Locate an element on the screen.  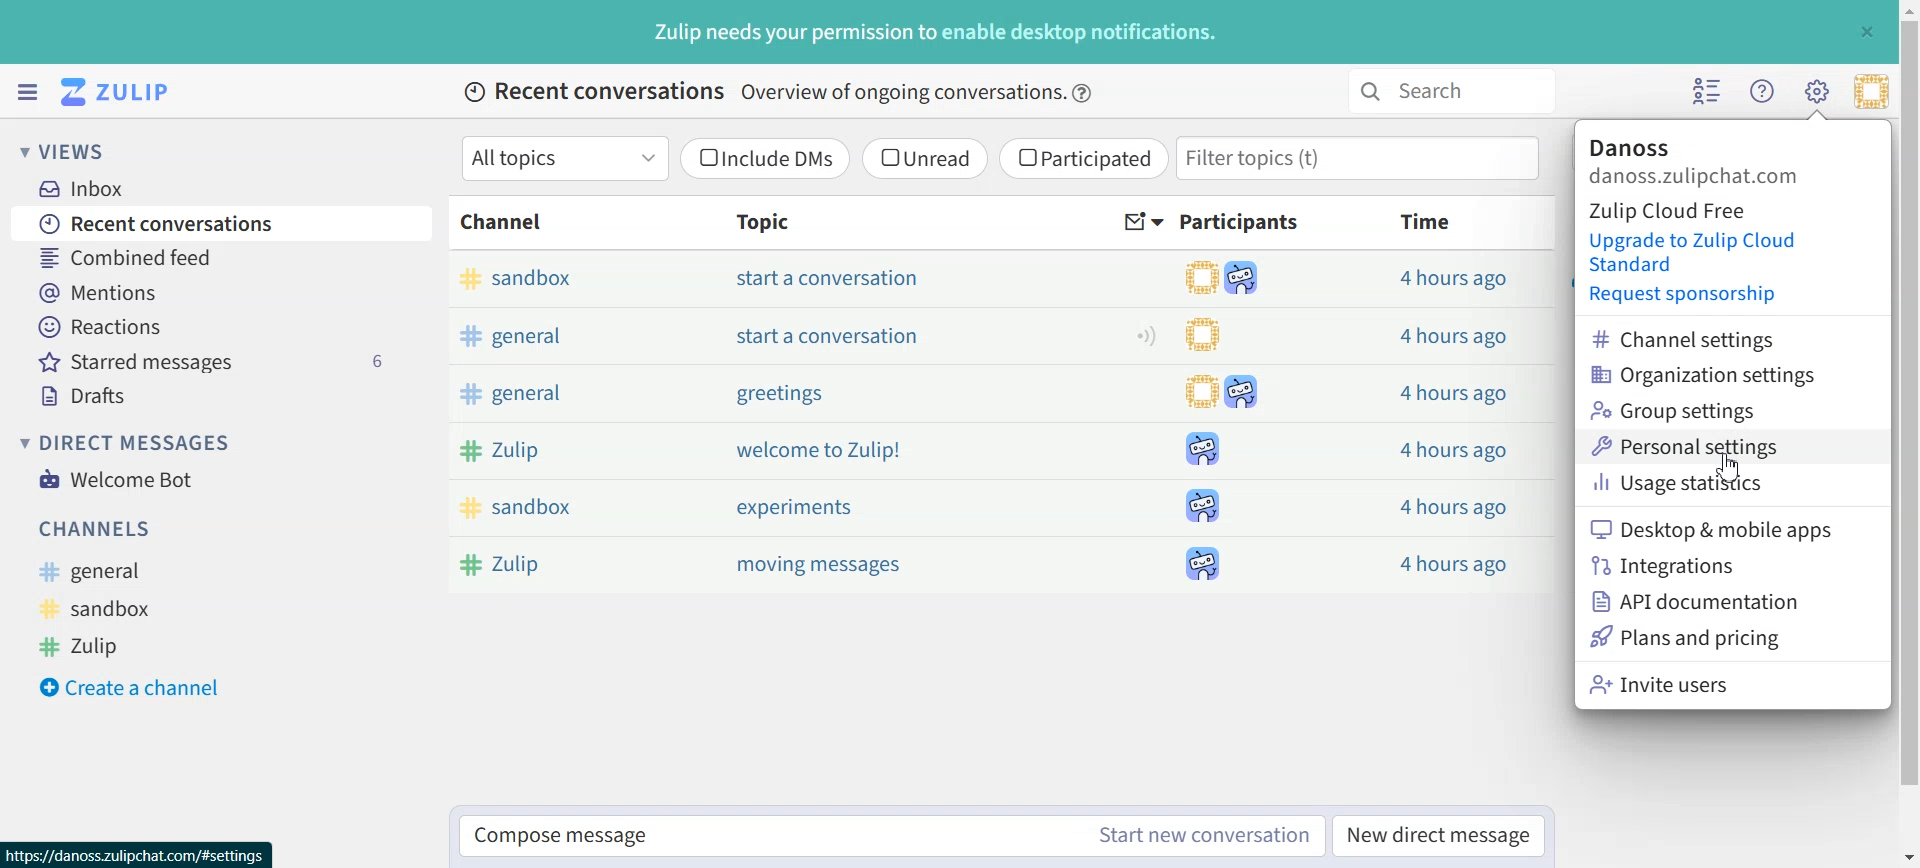
Welcome Bot is located at coordinates (116, 477).